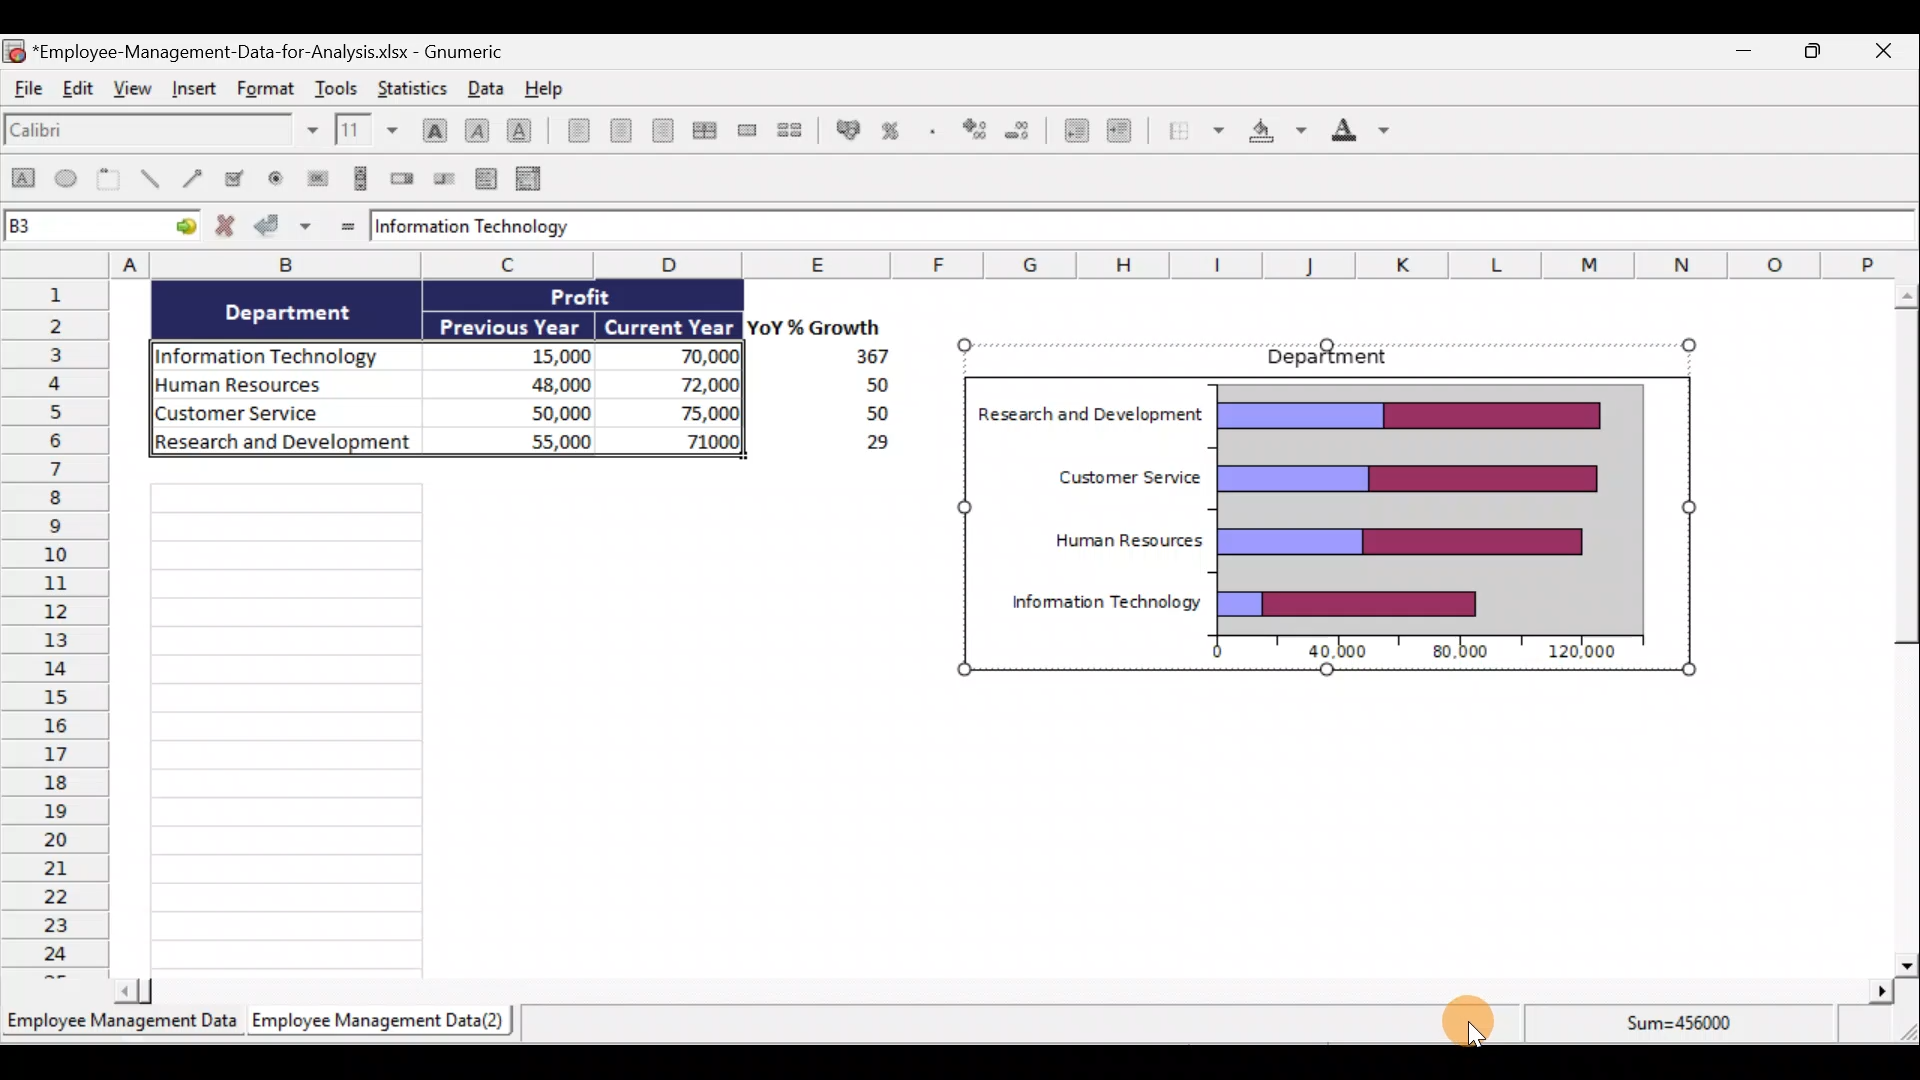 The image size is (1920, 1080). What do you see at coordinates (133, 89) in the screenshot?
I see `View` at bounding box center [133, 89].